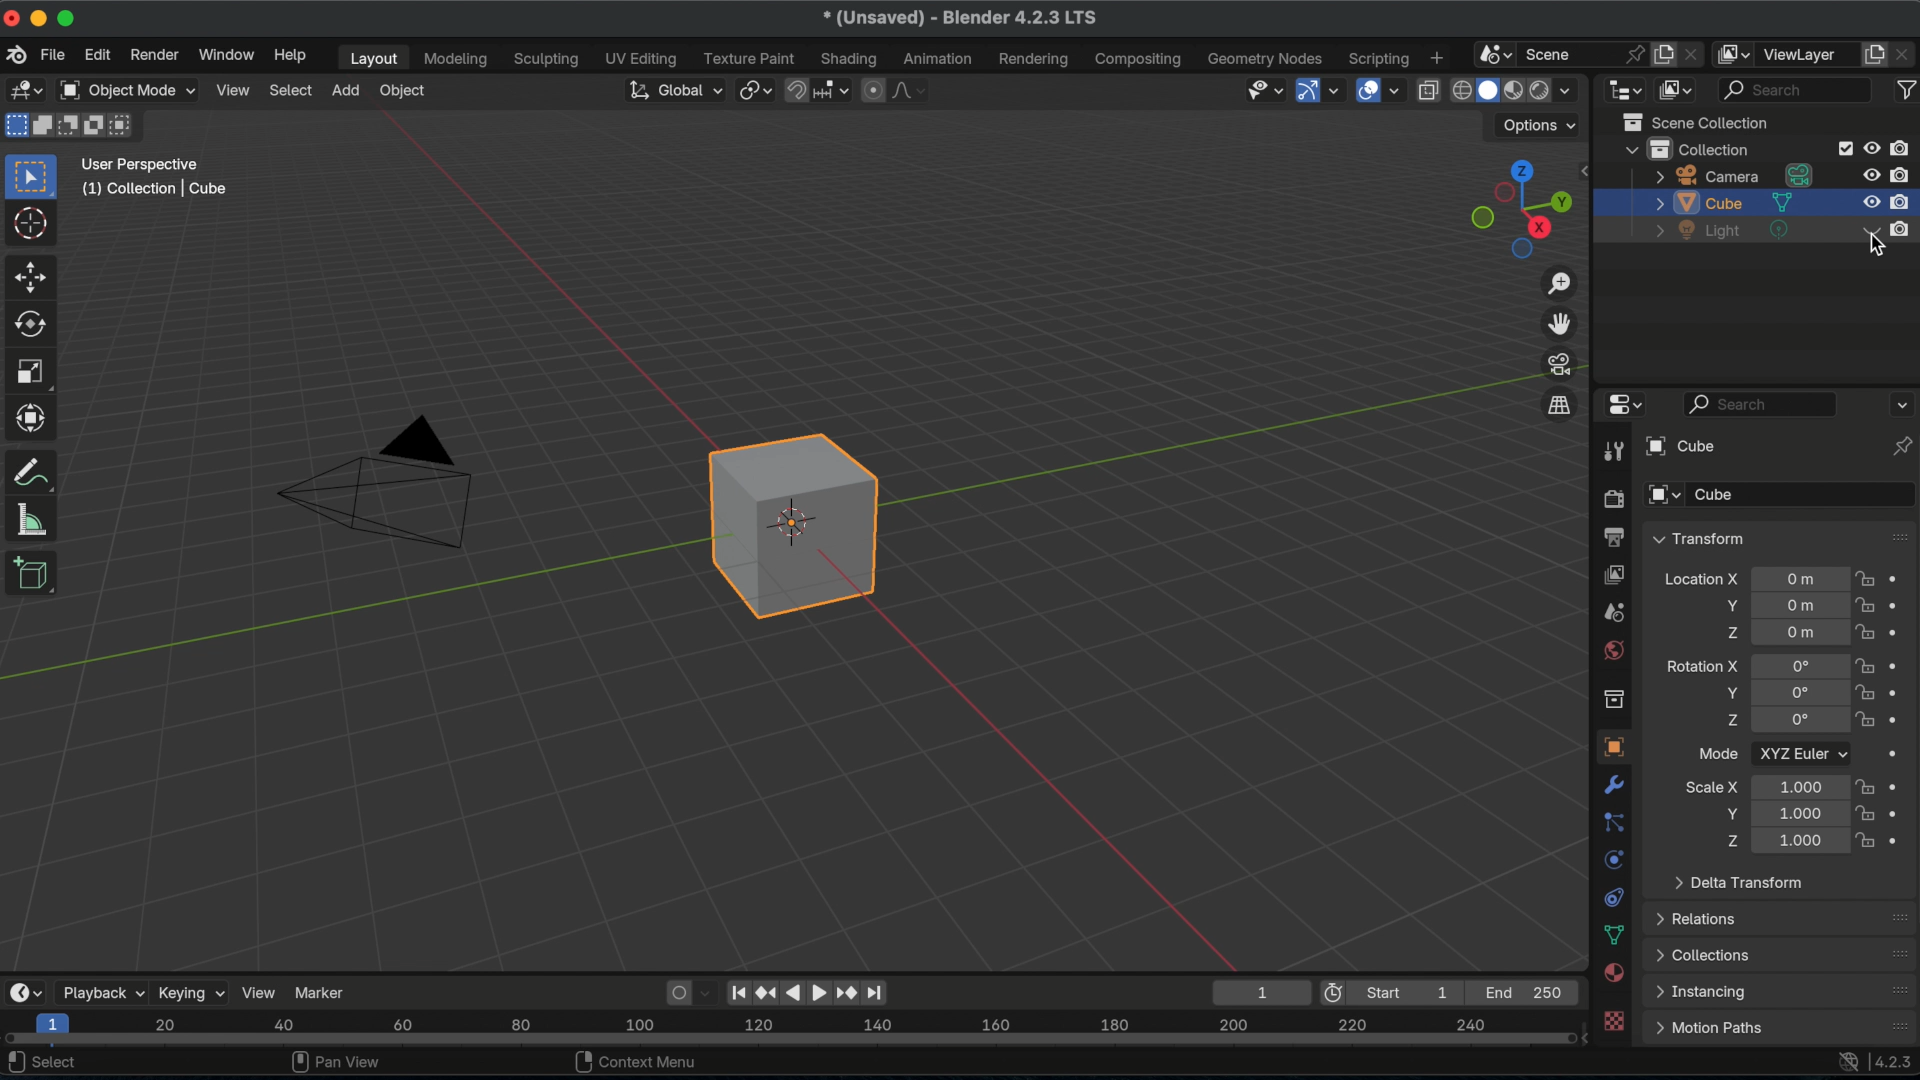 This screenshot has height=1080, width=1920. I want to click on UV editing, so click(644, 57).